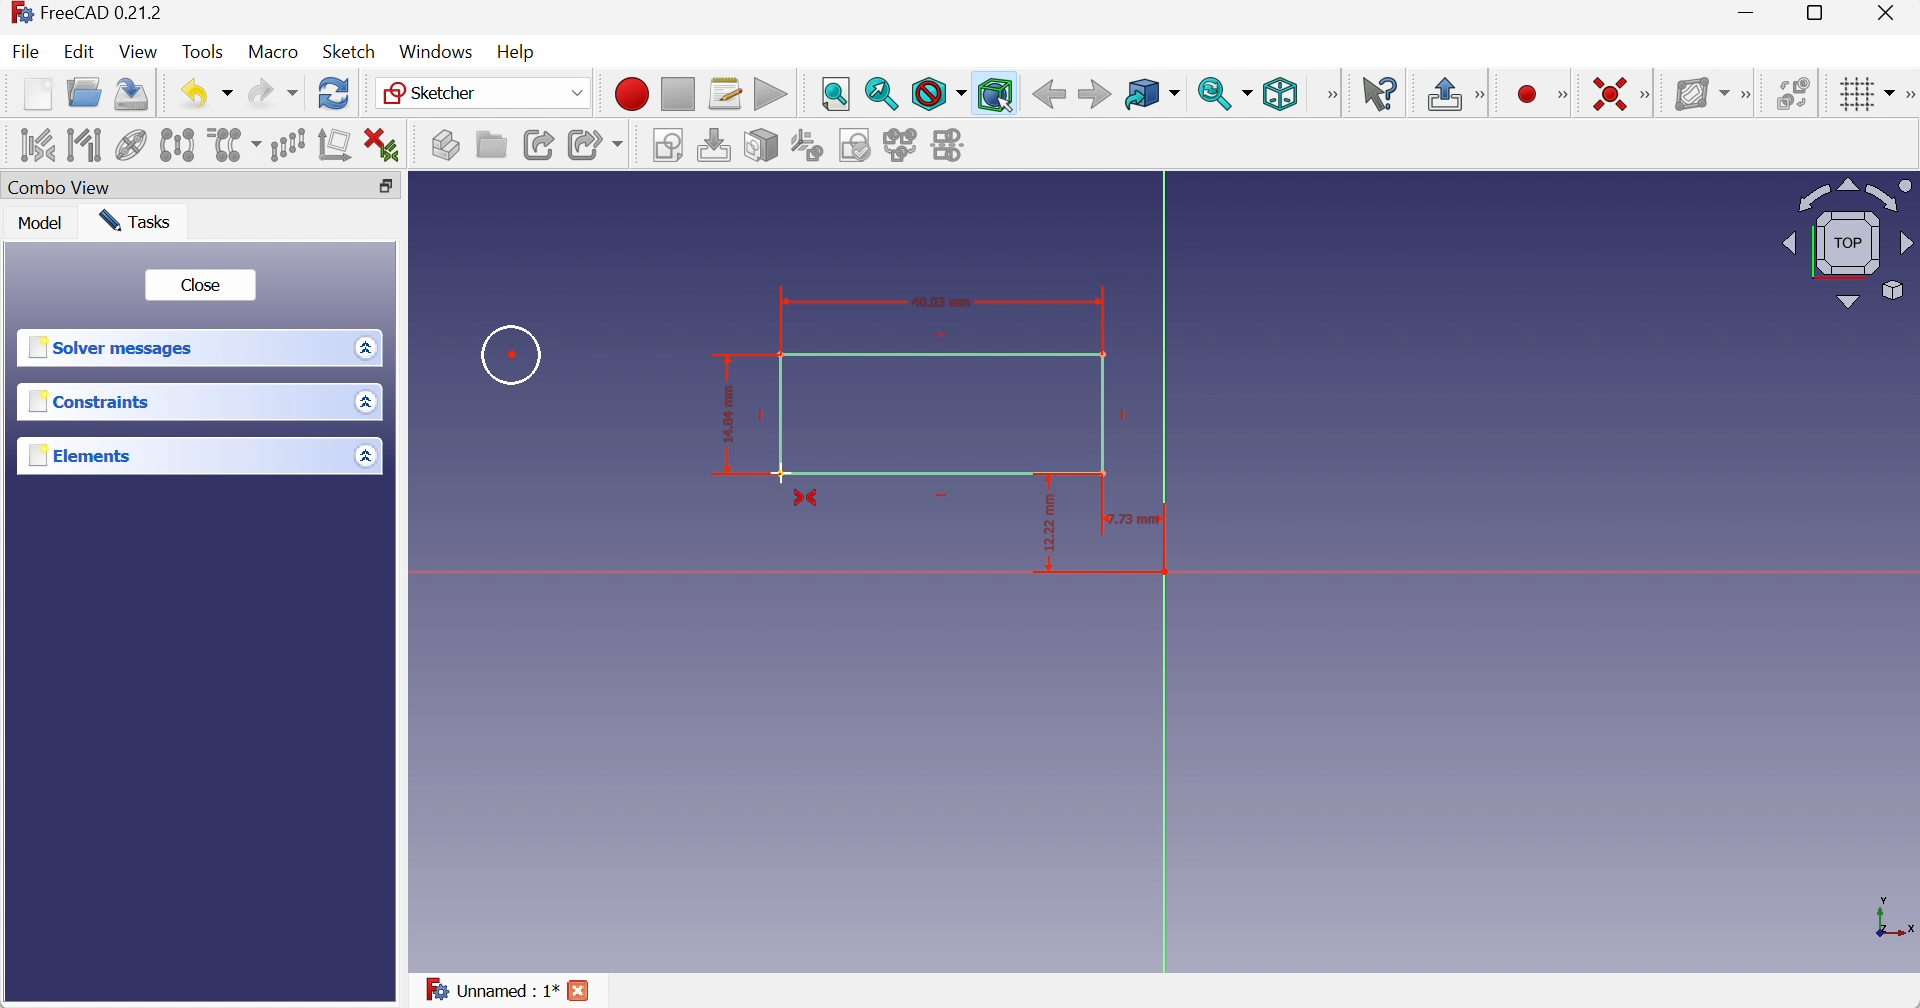  I want to click on Rectangle with dimensions, so click(930, 373).